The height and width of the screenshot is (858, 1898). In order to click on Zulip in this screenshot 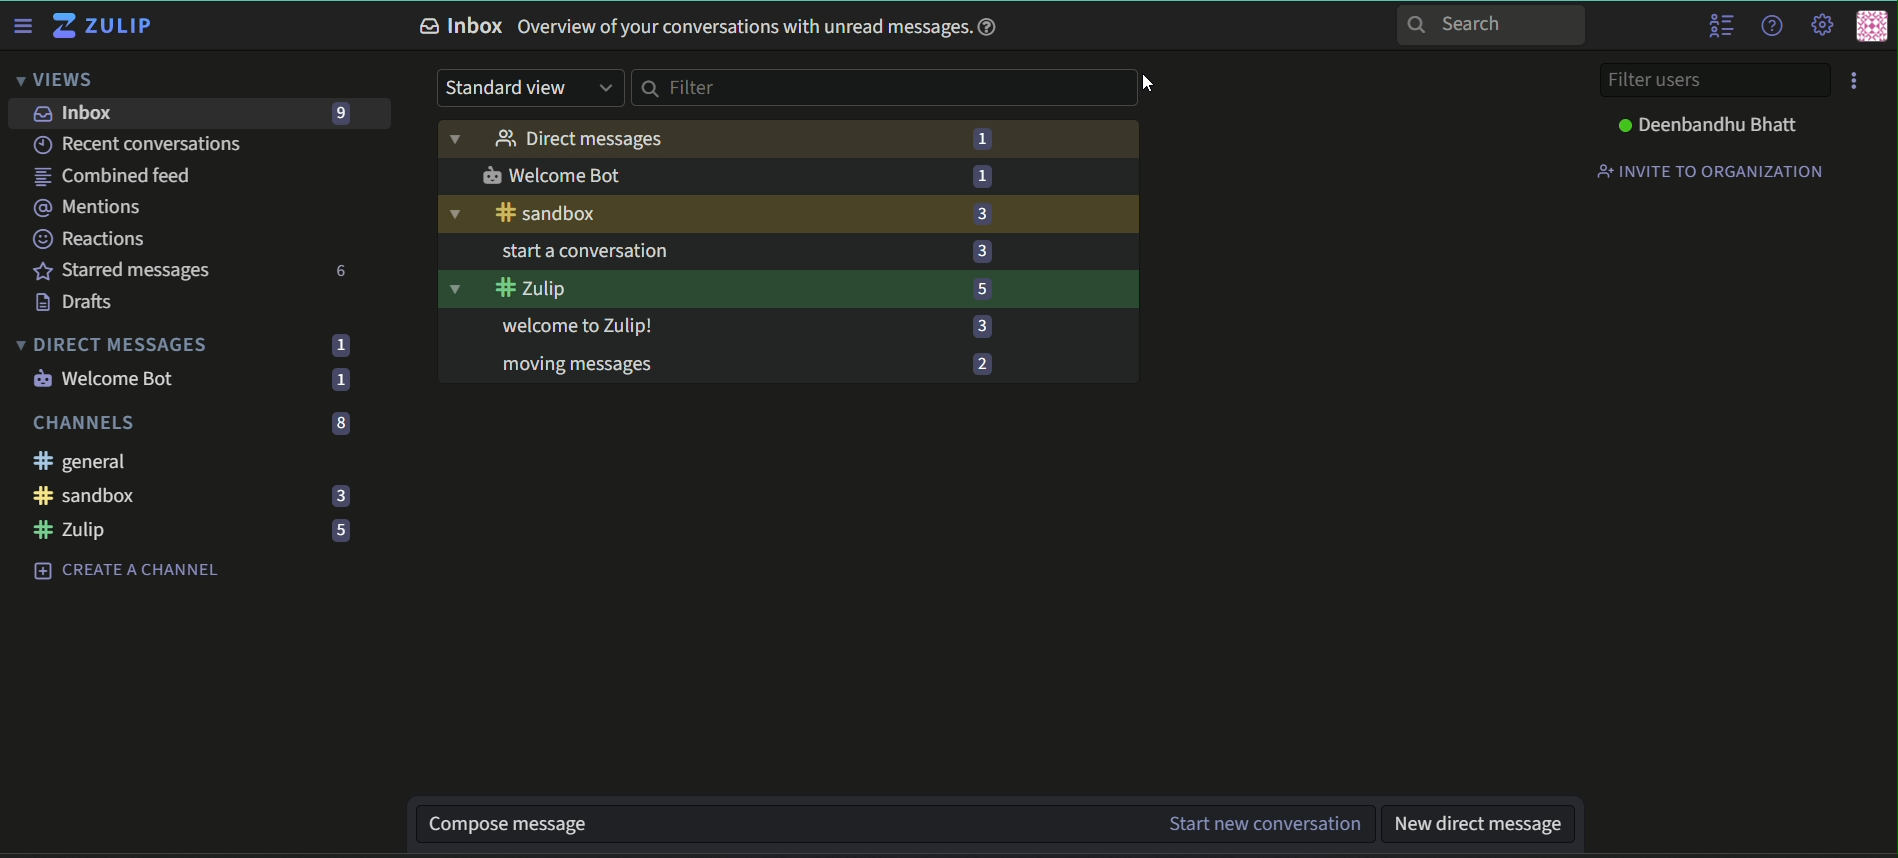, I will do `click(70, 530)`.